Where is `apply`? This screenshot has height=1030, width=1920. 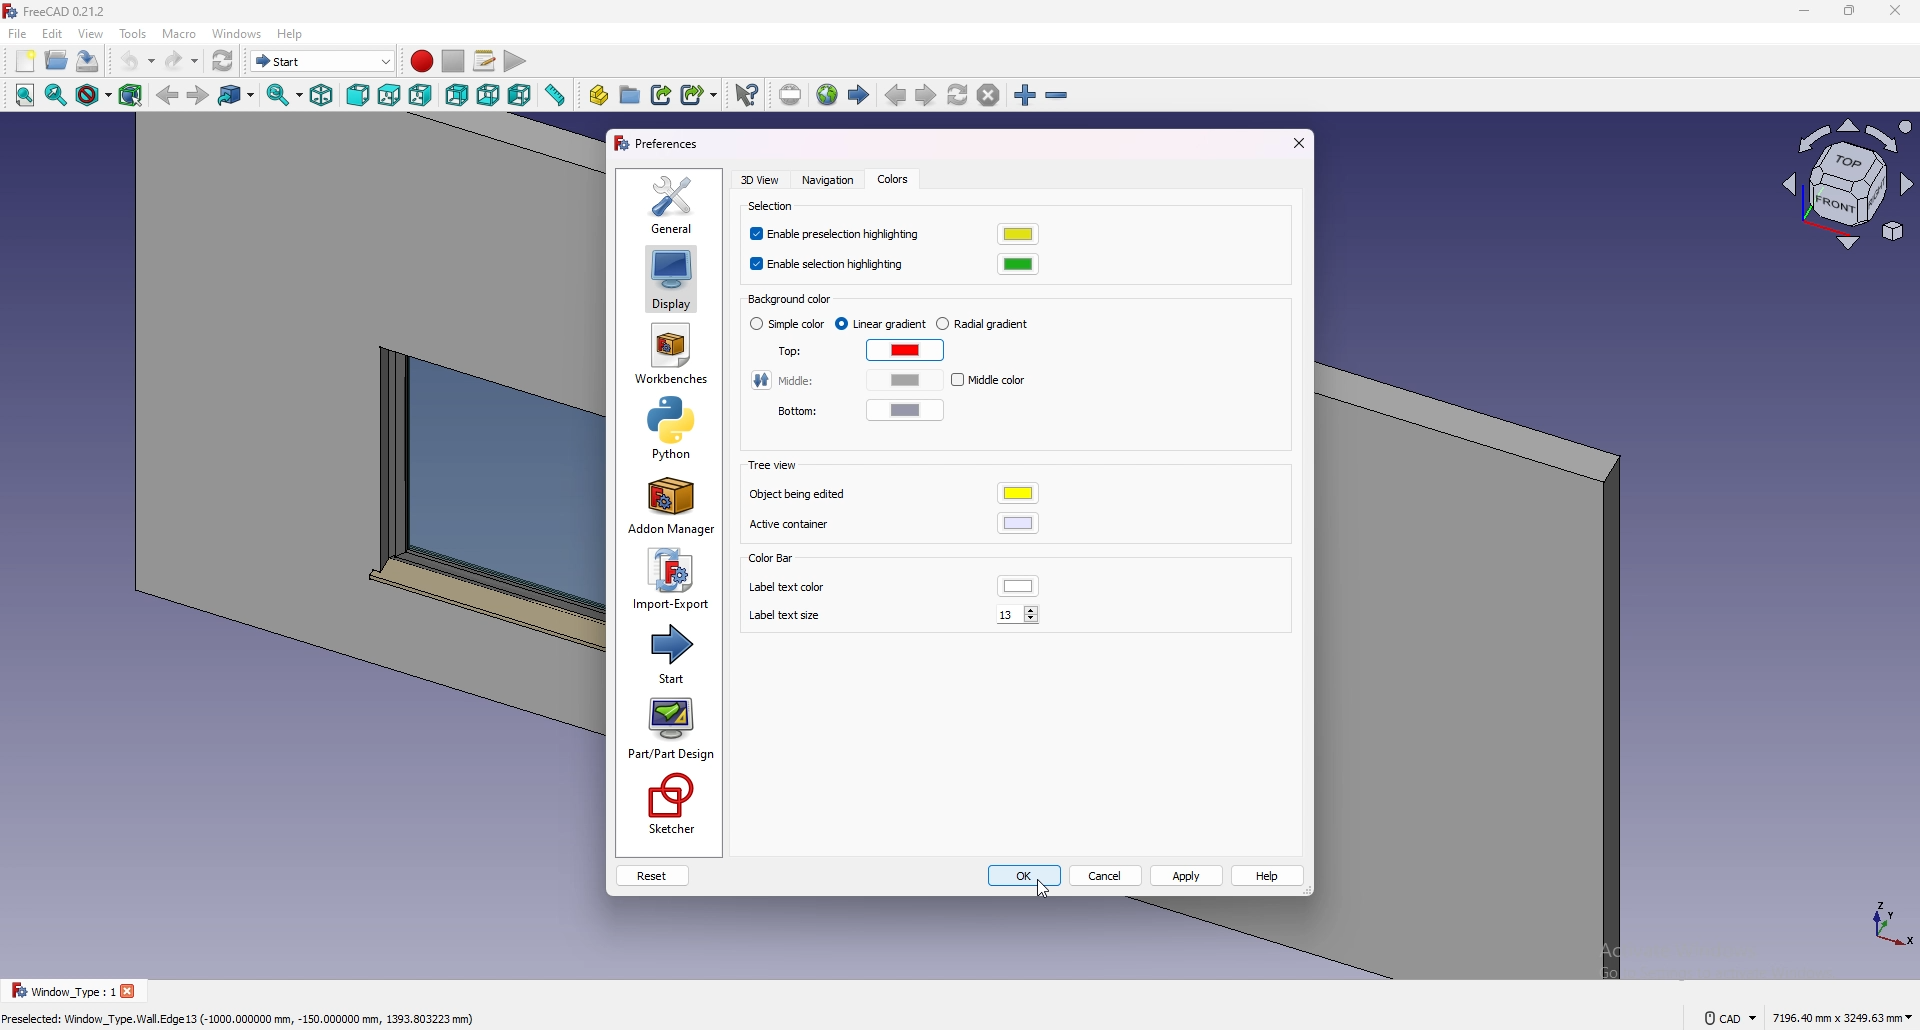 apply is located at coordinates (1188, 875).